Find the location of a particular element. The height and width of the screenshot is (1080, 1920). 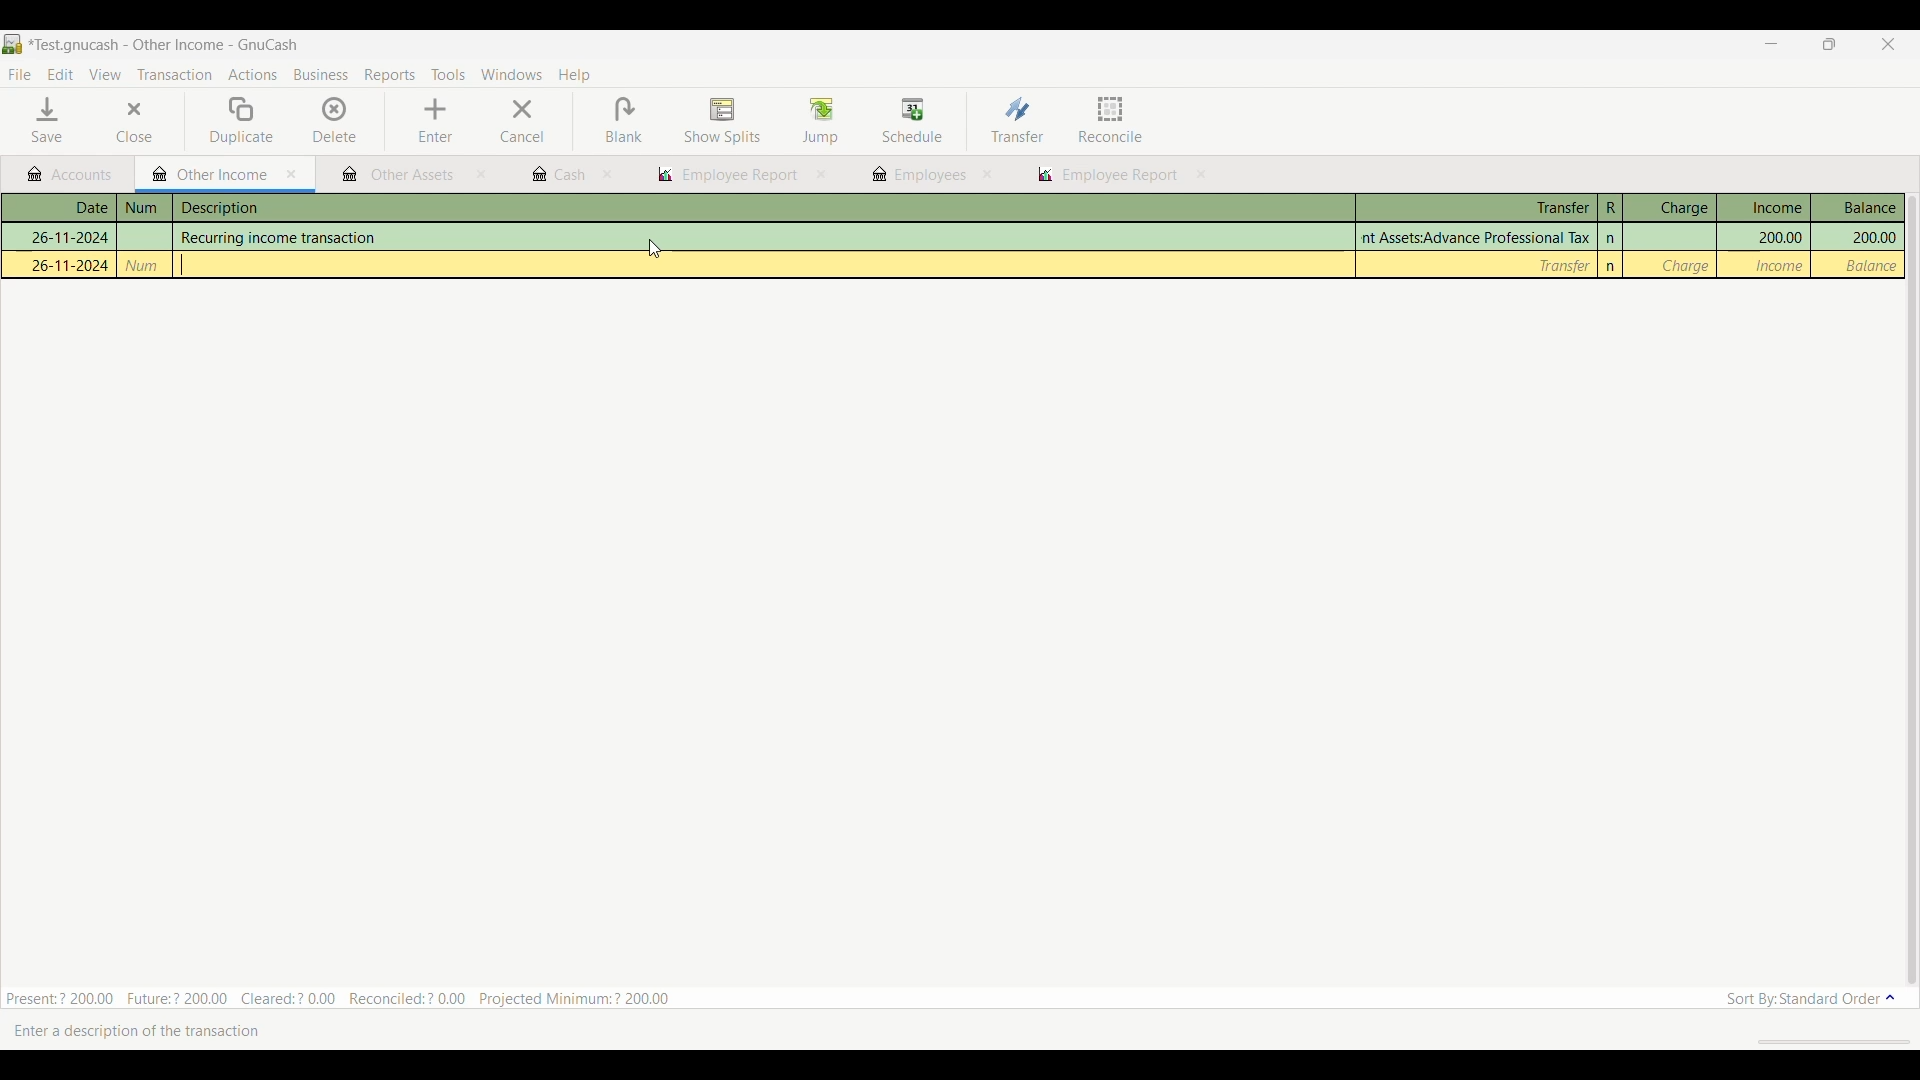

num is located at coordinates (149, 266).